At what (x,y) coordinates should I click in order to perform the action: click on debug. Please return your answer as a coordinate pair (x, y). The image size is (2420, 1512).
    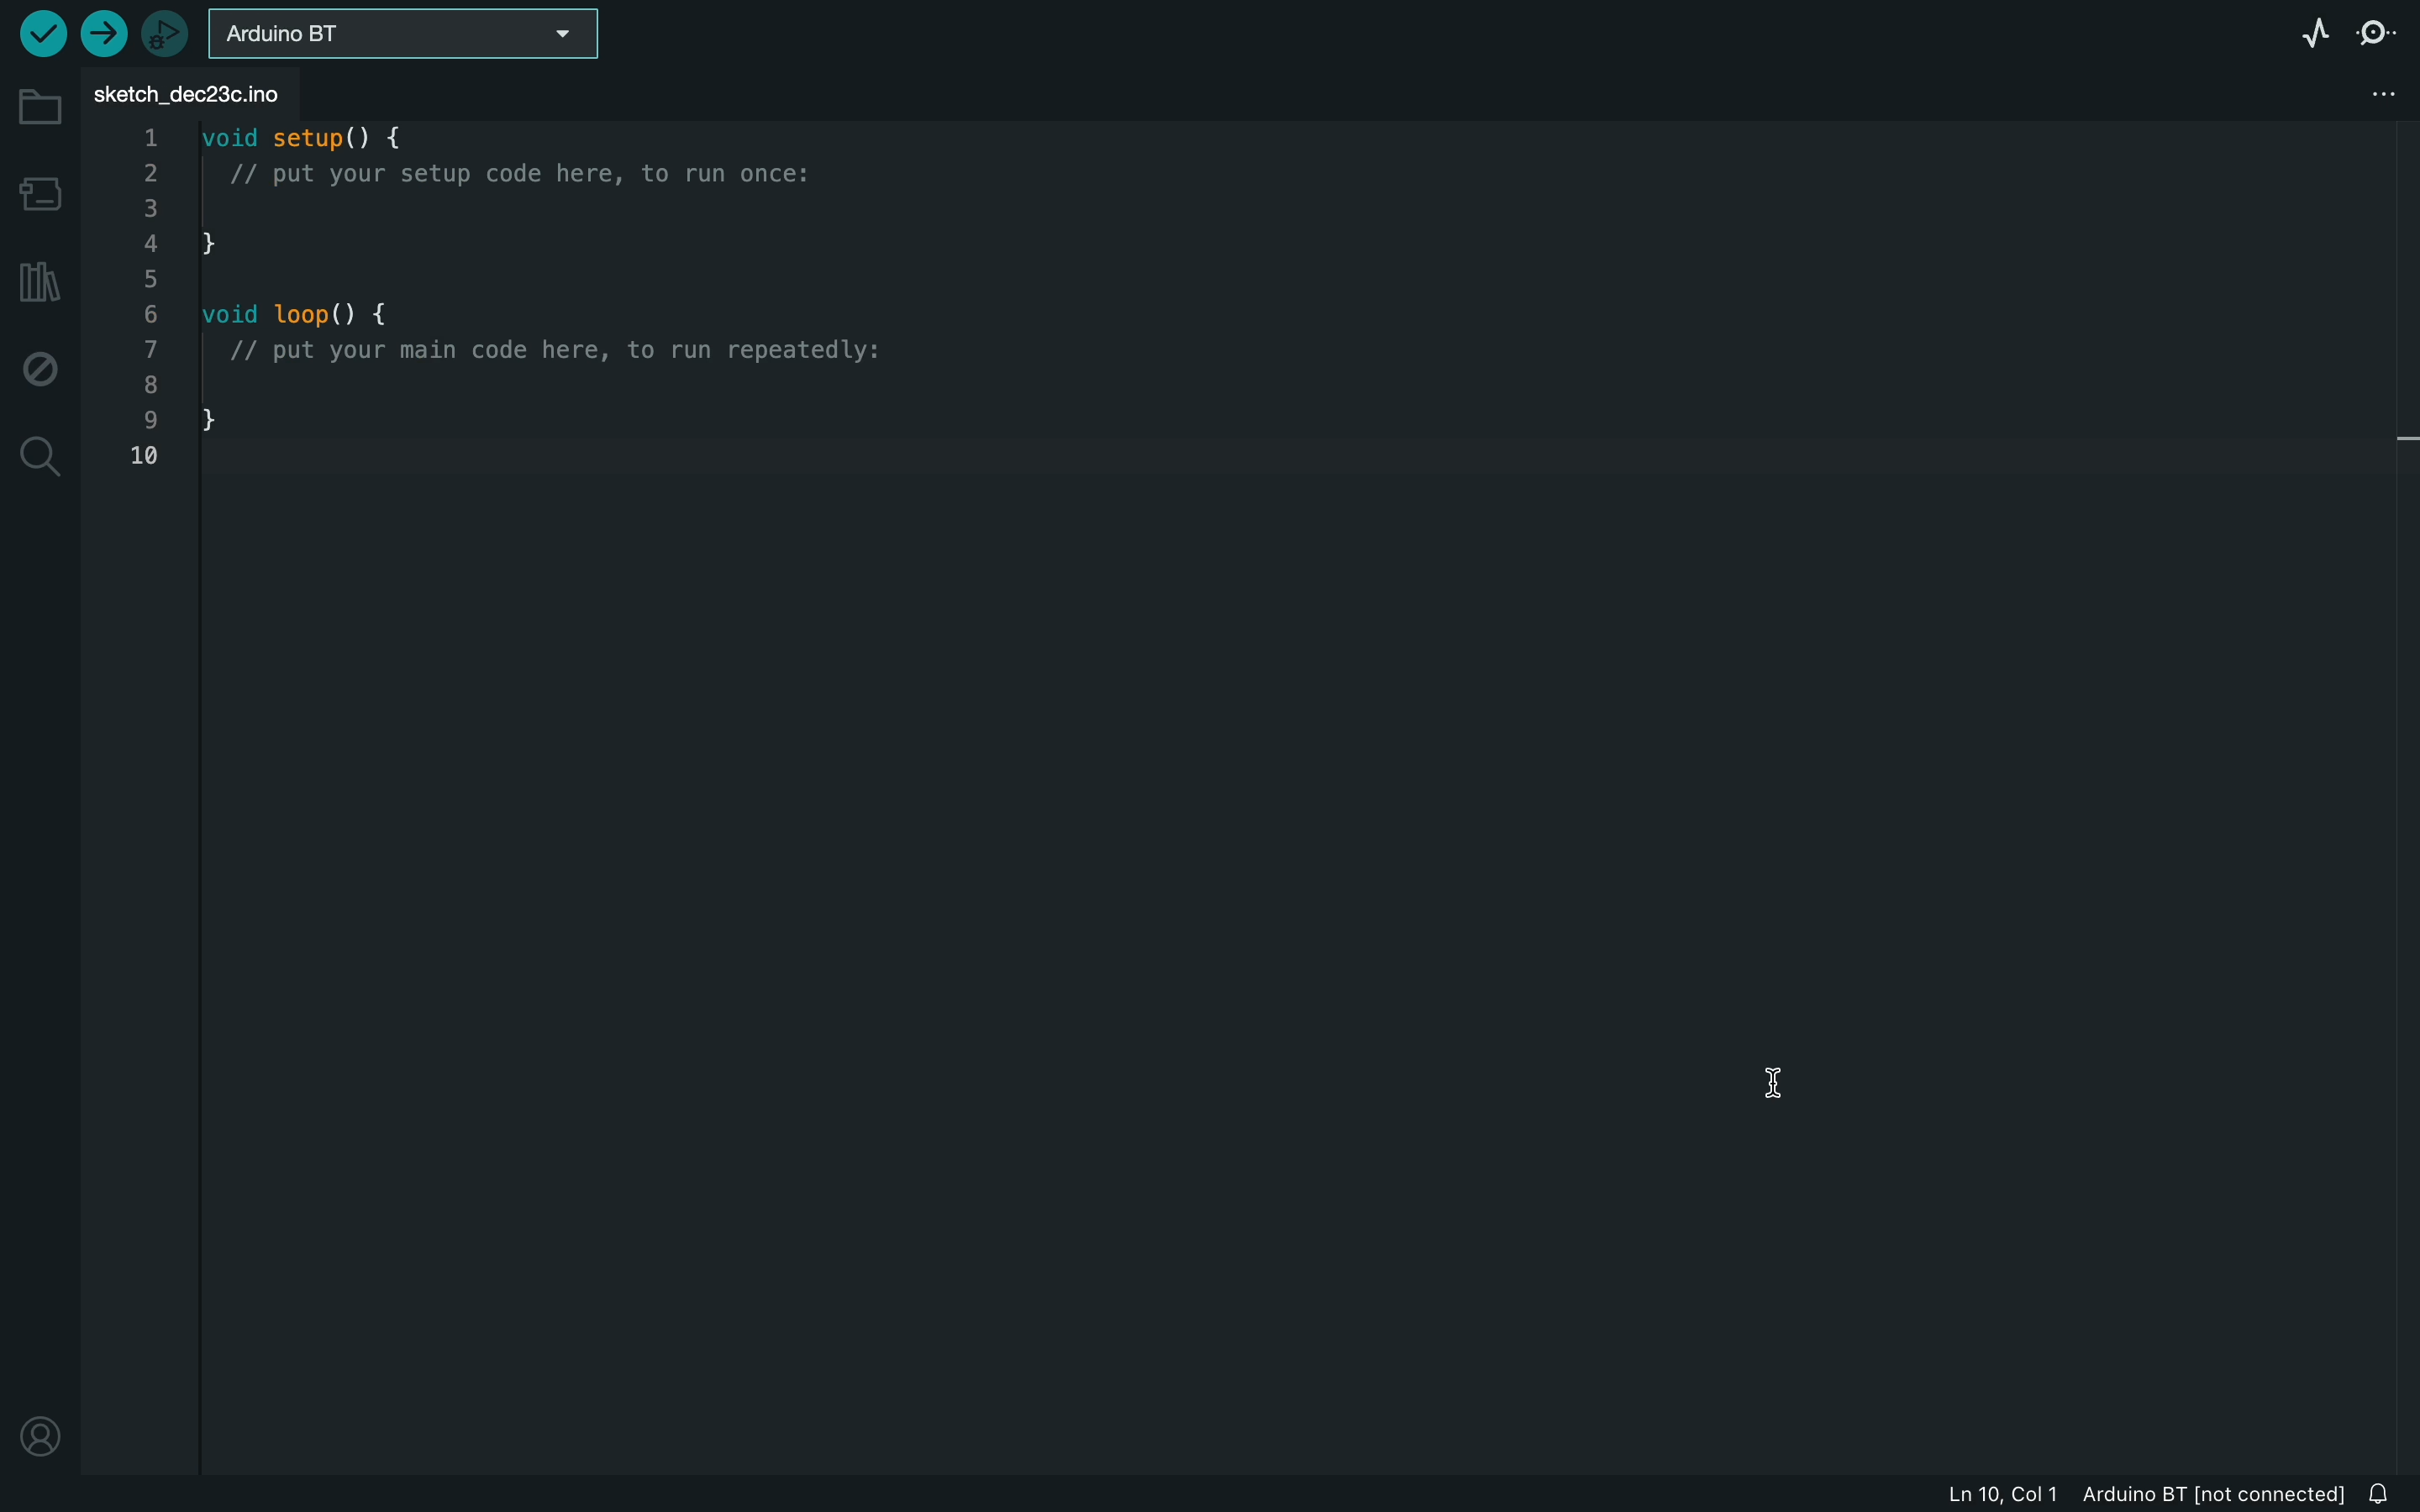
    Looking at the image, I should click on (44, 365).